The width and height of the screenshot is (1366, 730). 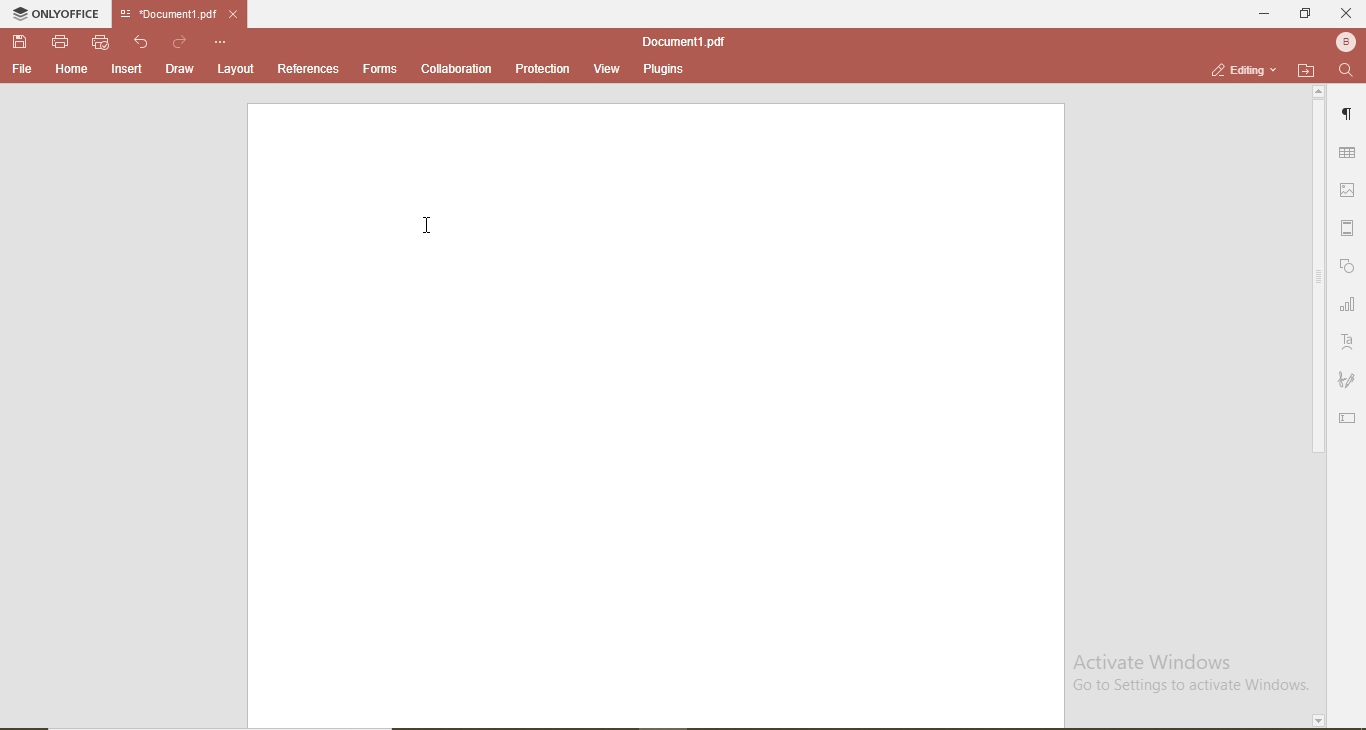 I want to click on onlyoffice, so click(x=57, y=13).